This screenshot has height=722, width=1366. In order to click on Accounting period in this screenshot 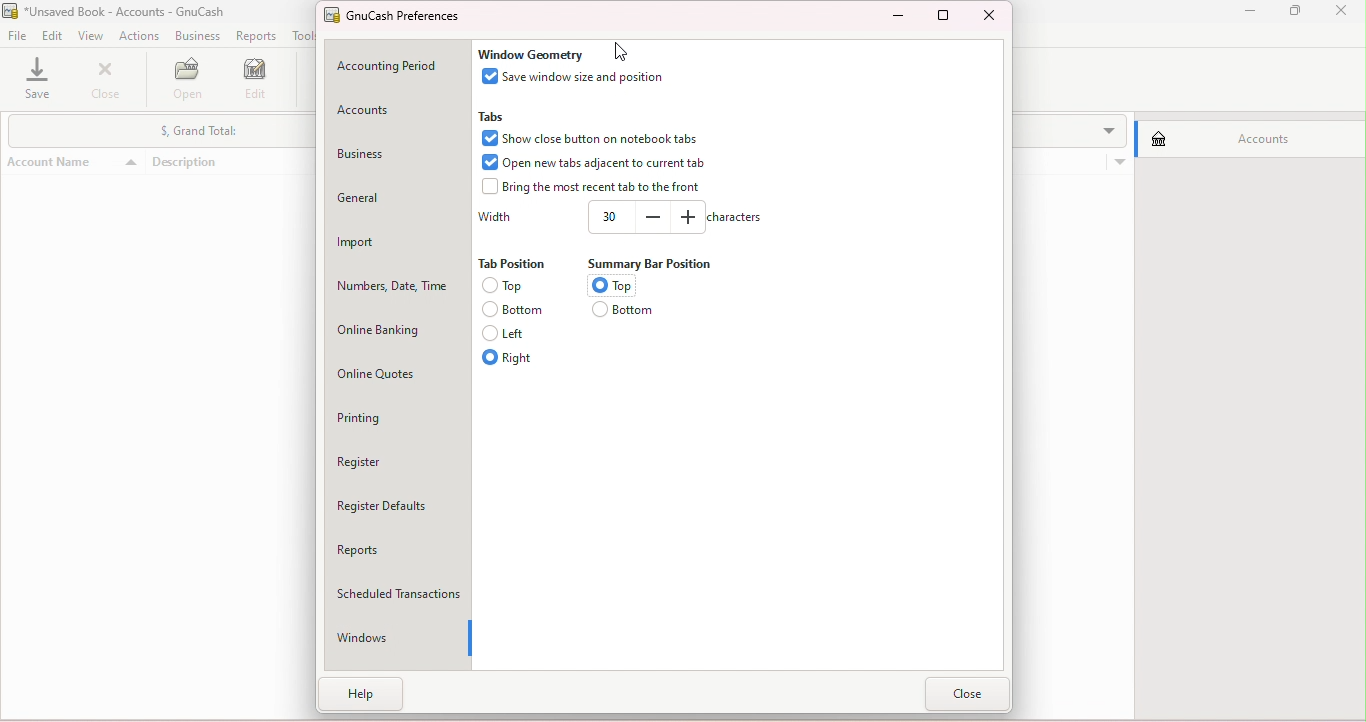, I will do `click(390, 68)`.